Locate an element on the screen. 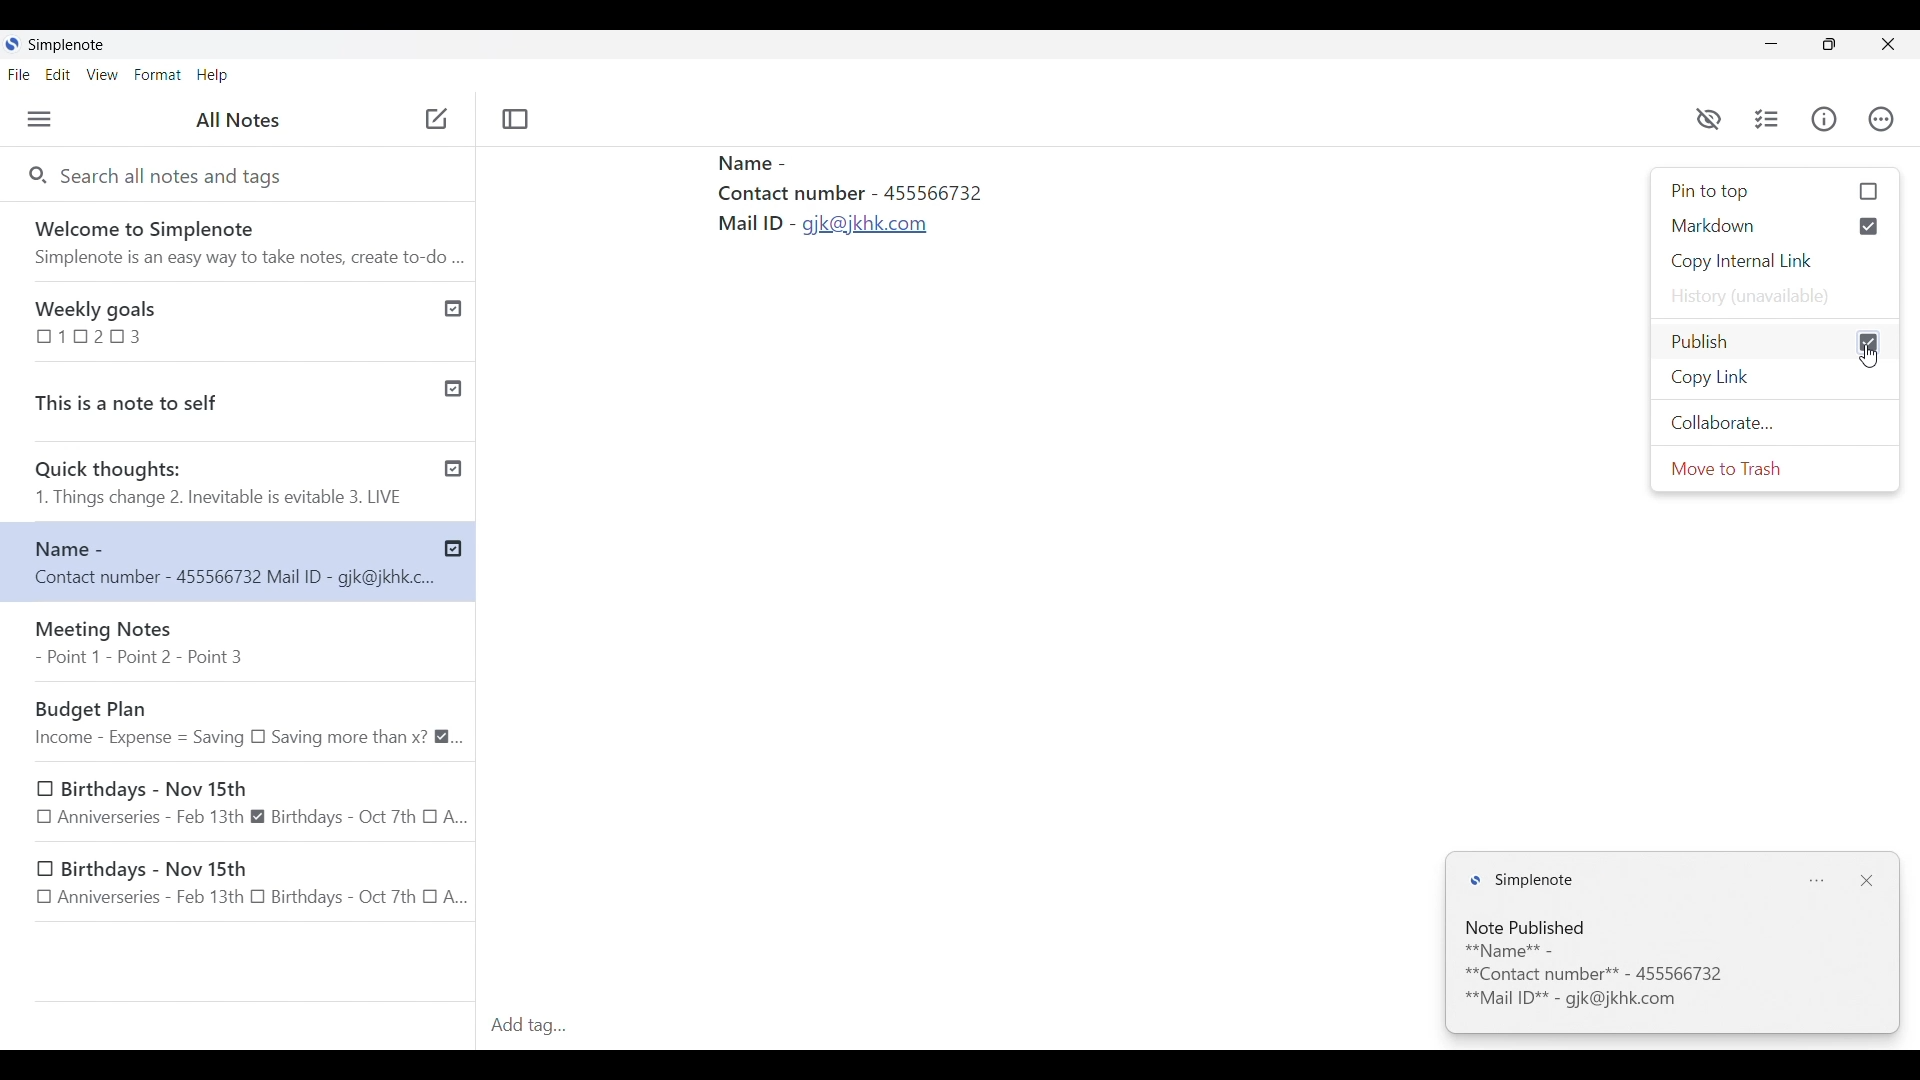  Software logo is located at coordinates (12, 44).